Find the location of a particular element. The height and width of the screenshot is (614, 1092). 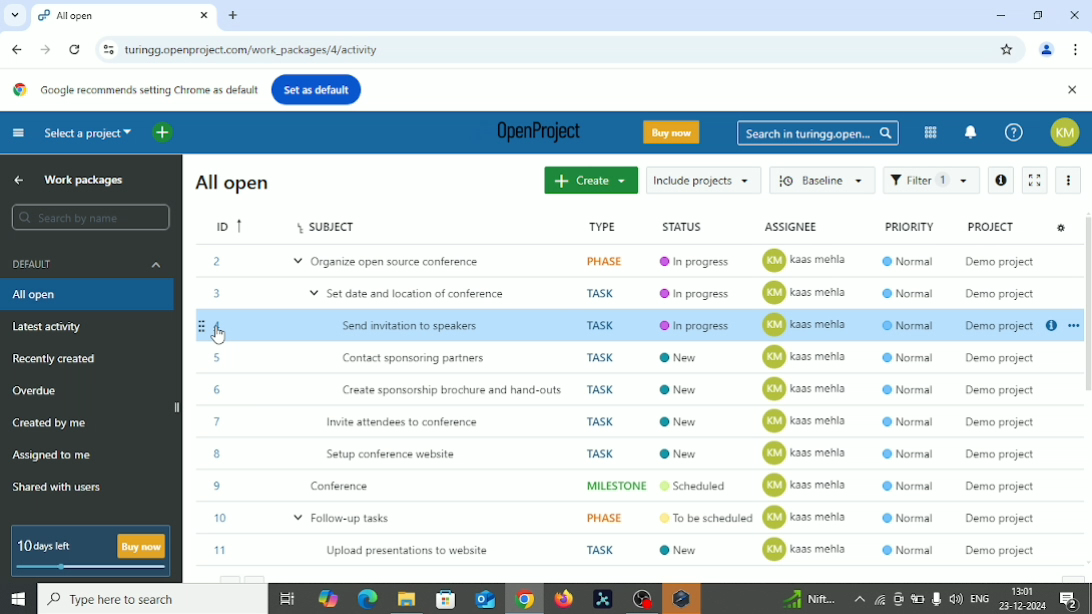

Collapse project menu is located at coordinates (19, 133).